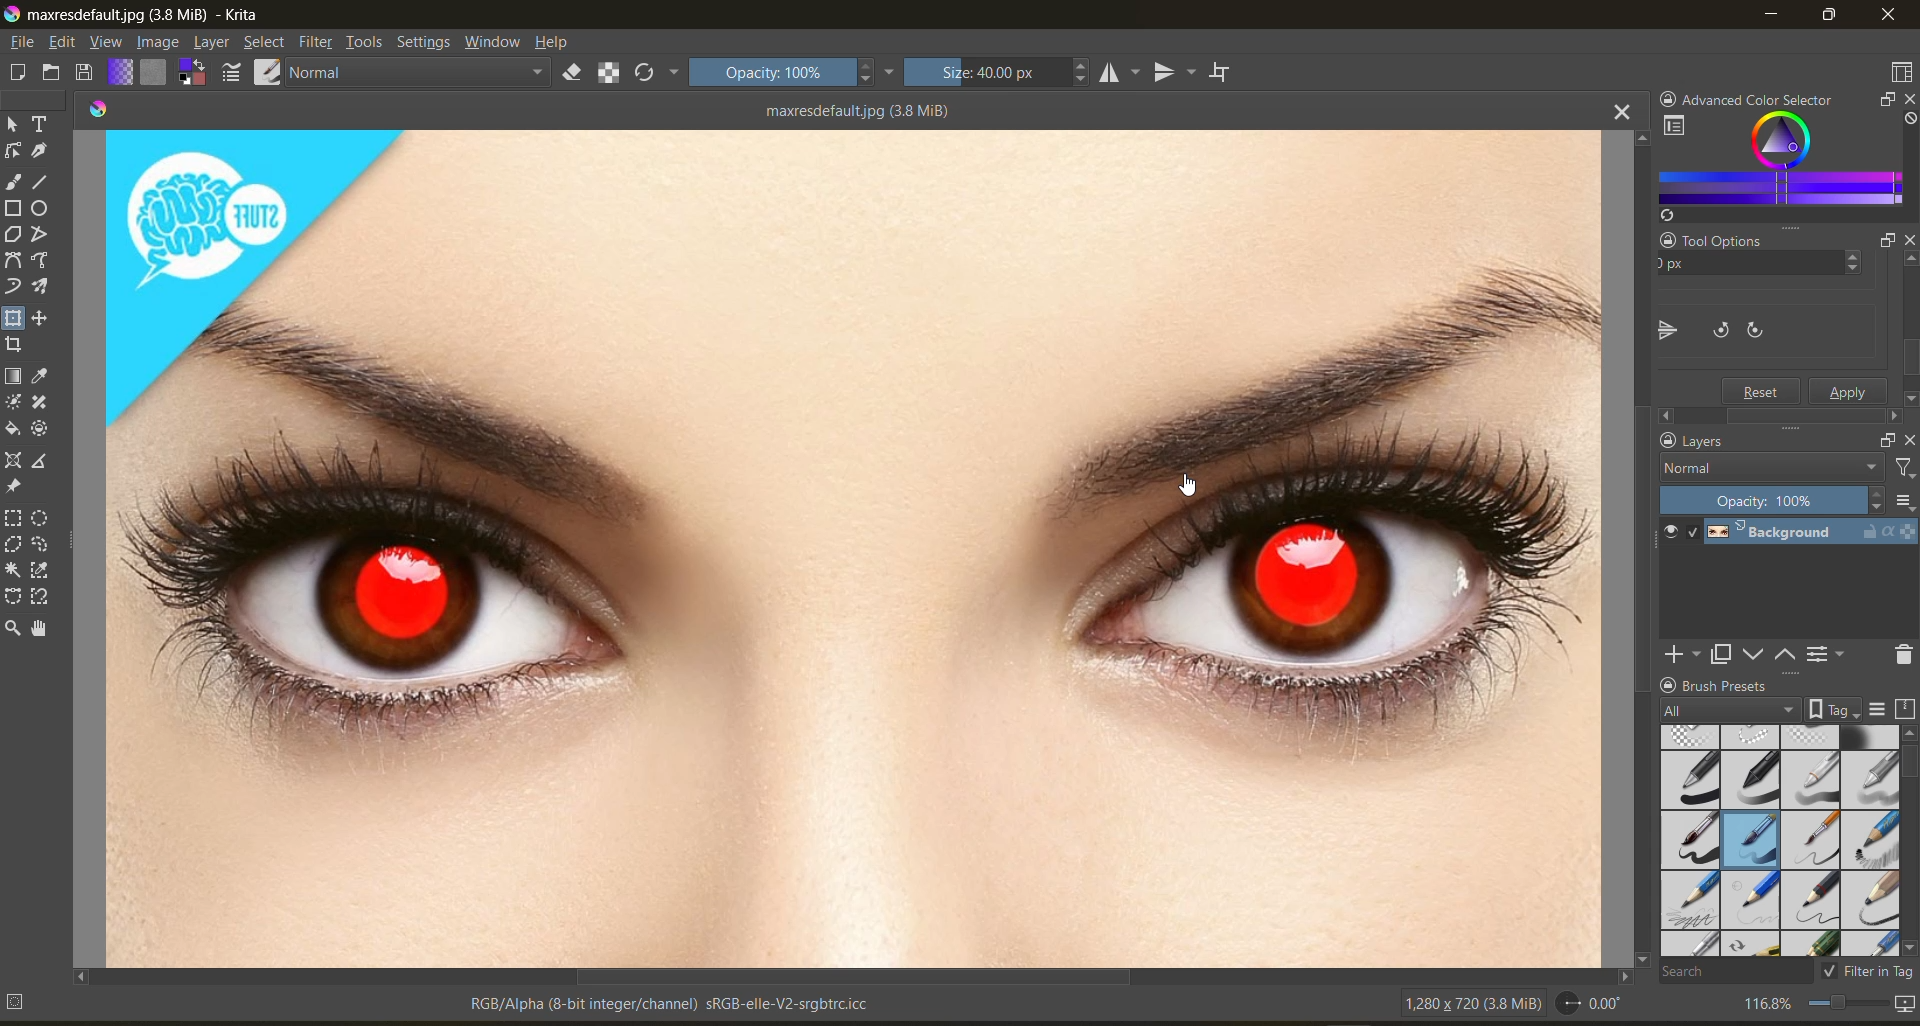 This screenshot has height=1026, width=1920. Describe the element at coordinates (1712, 240) in the screenshot. I see `Tool Options` at that location.